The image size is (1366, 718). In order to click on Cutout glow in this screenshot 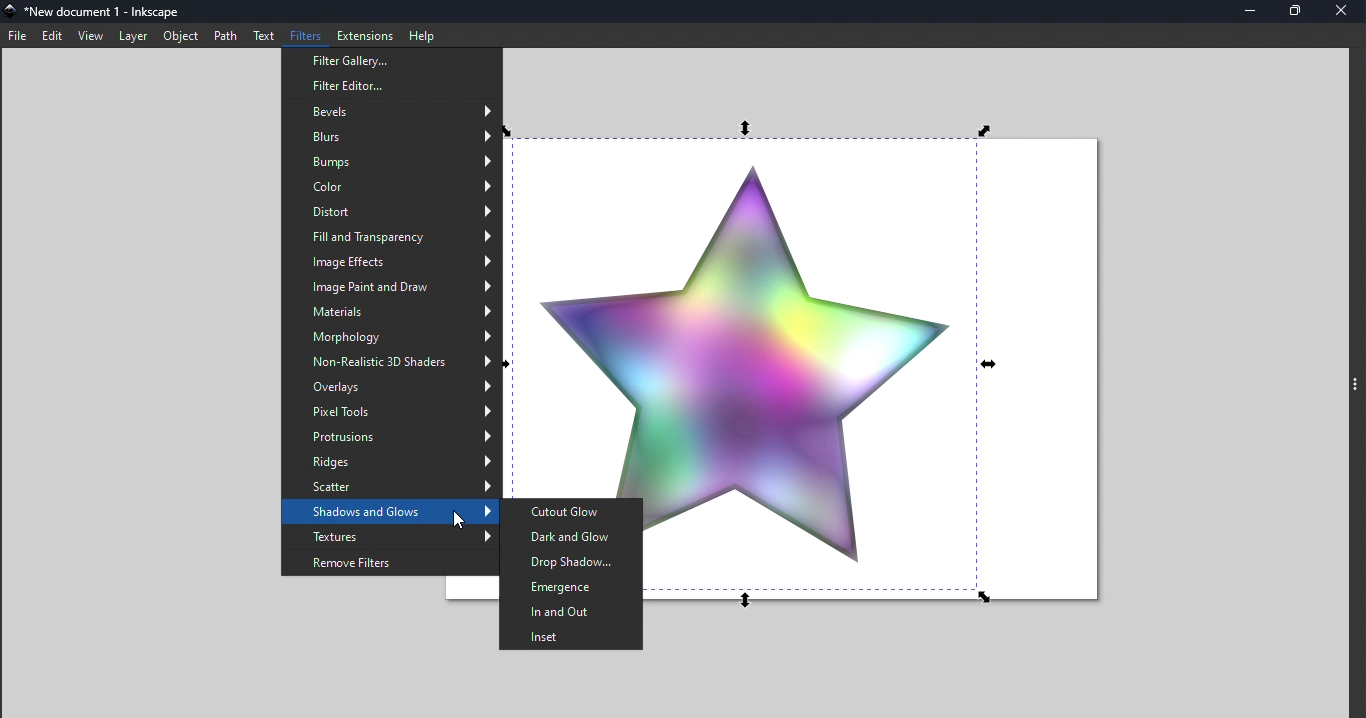, I will do `click(573, 510)`.